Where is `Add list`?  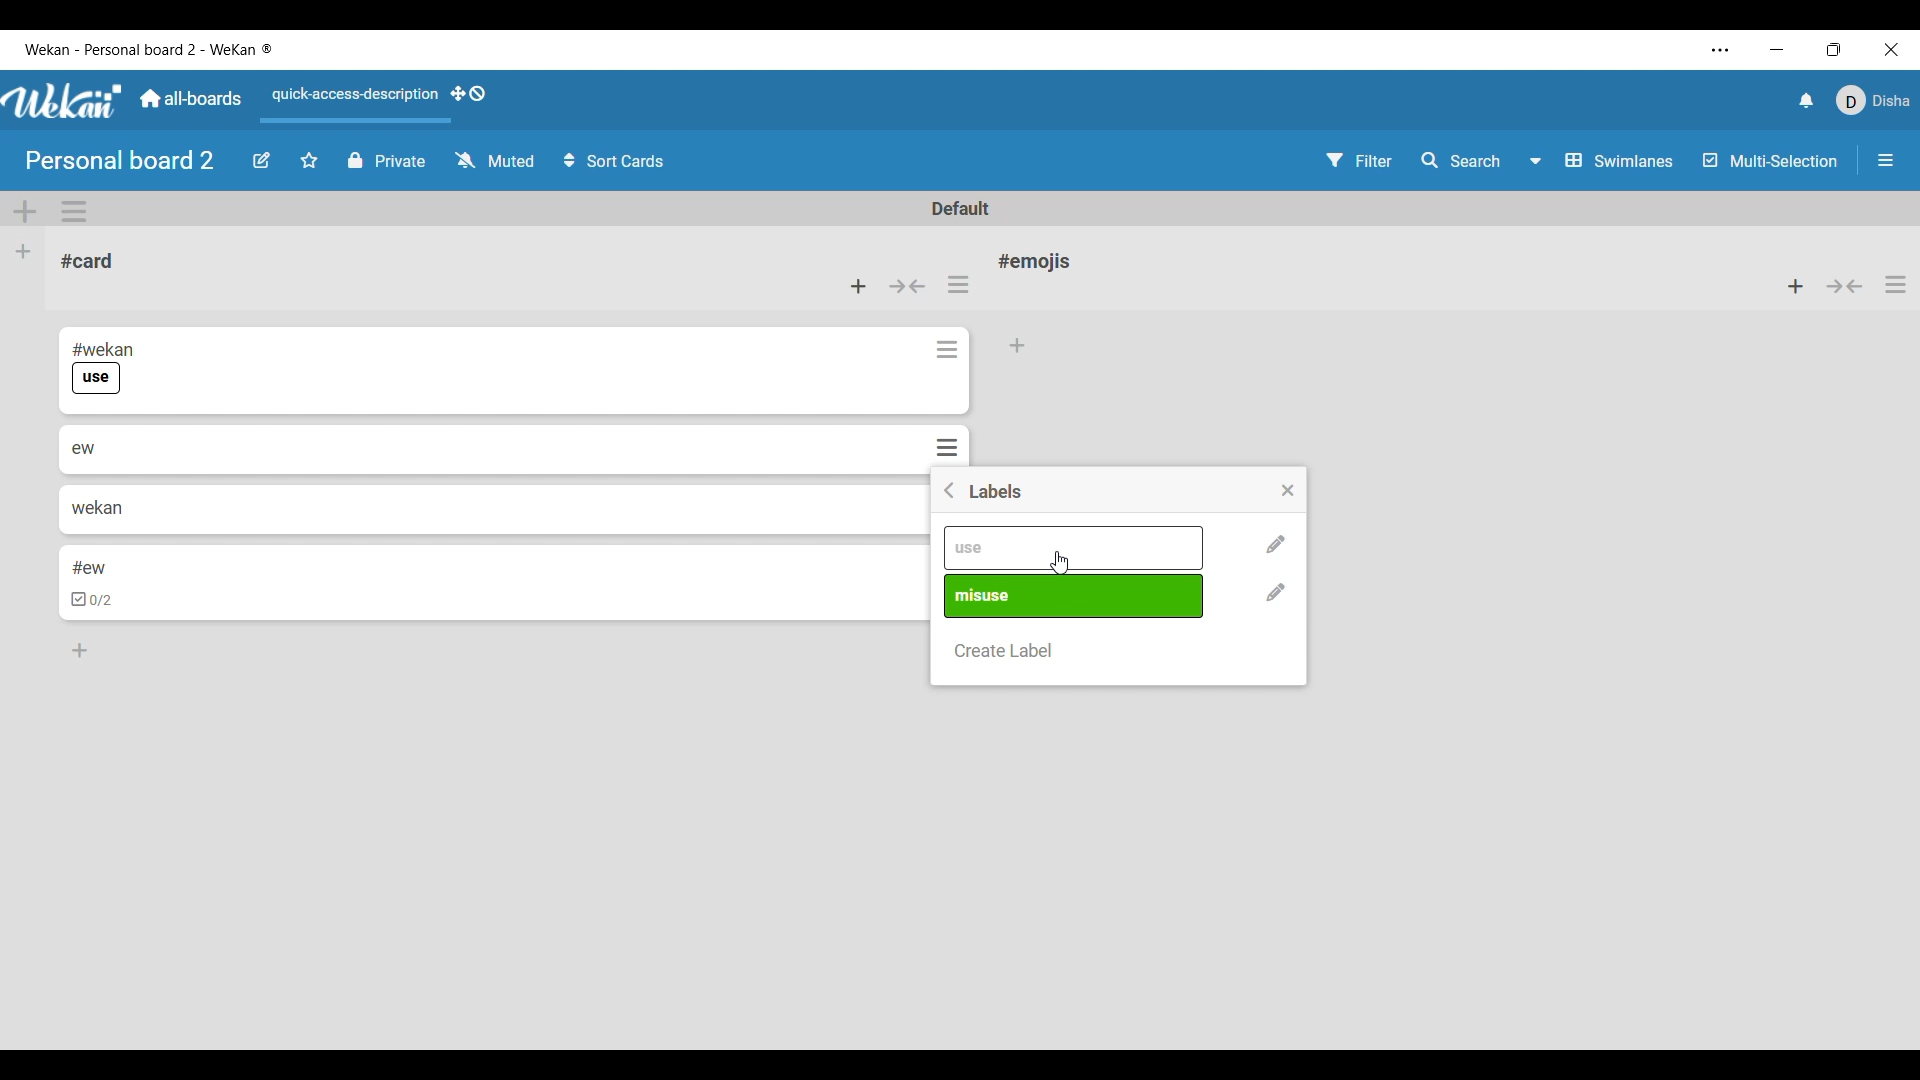 Add list is located at coordinates (23, 252).